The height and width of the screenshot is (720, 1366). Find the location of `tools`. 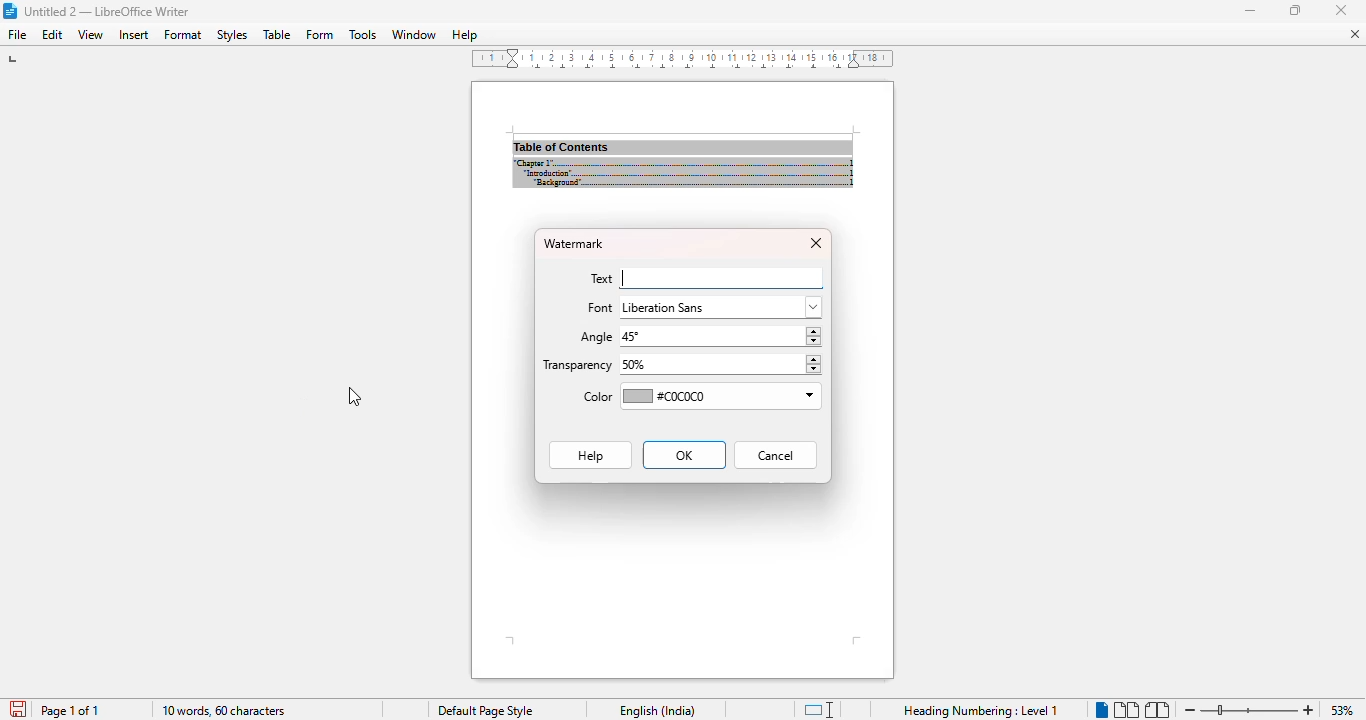

tools is located at coordinates (362, 34).